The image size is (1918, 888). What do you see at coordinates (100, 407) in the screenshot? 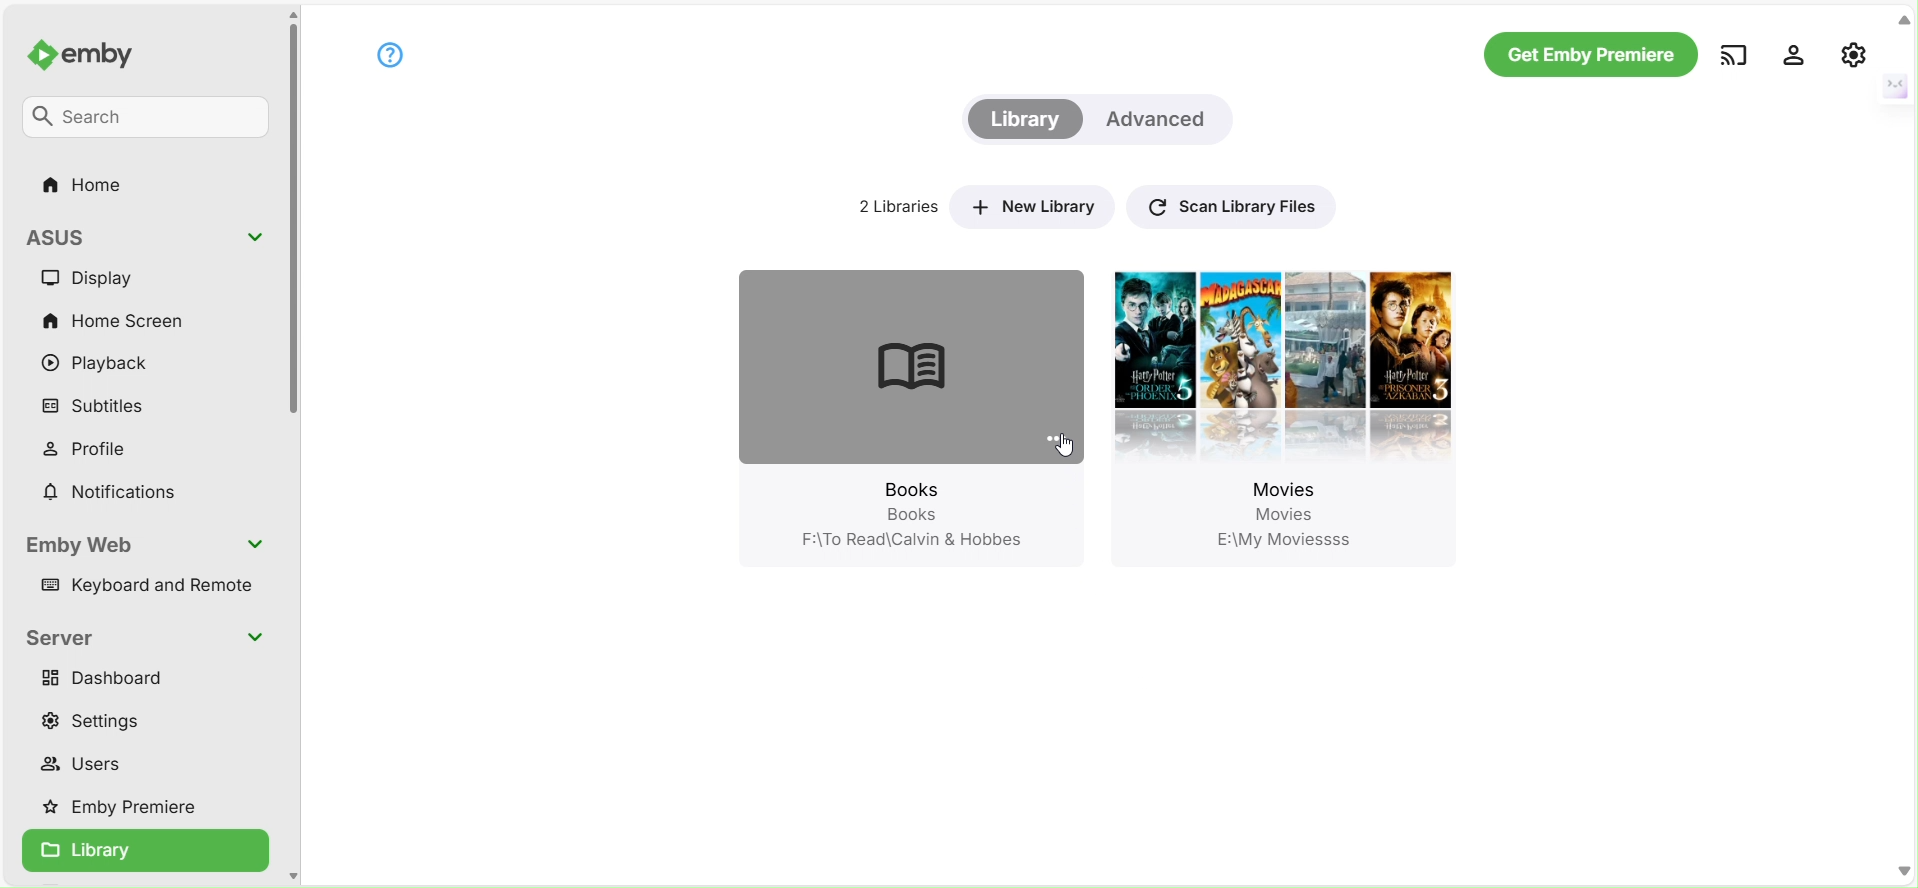
I see `Subtitles` at bounding box center [100, 407].